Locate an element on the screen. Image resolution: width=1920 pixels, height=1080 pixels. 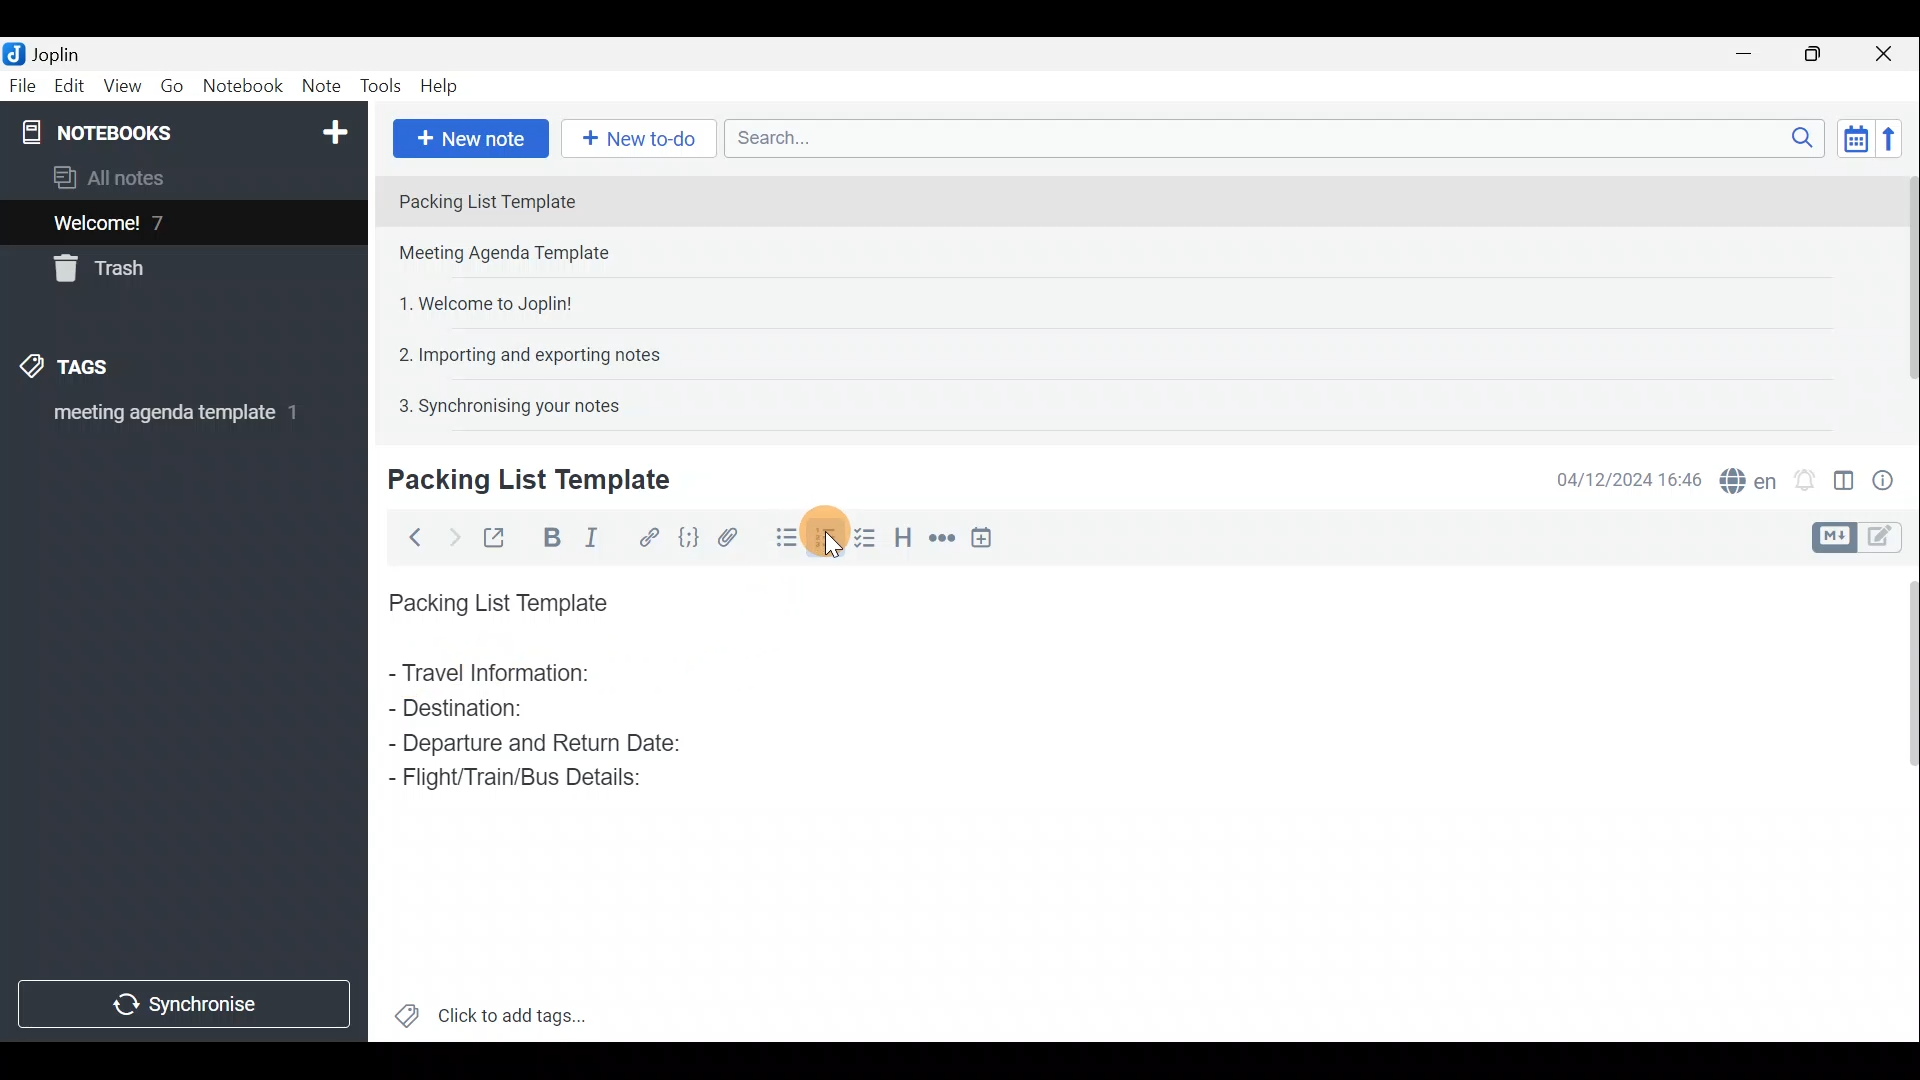
Help is located at coordinates (442, 88).